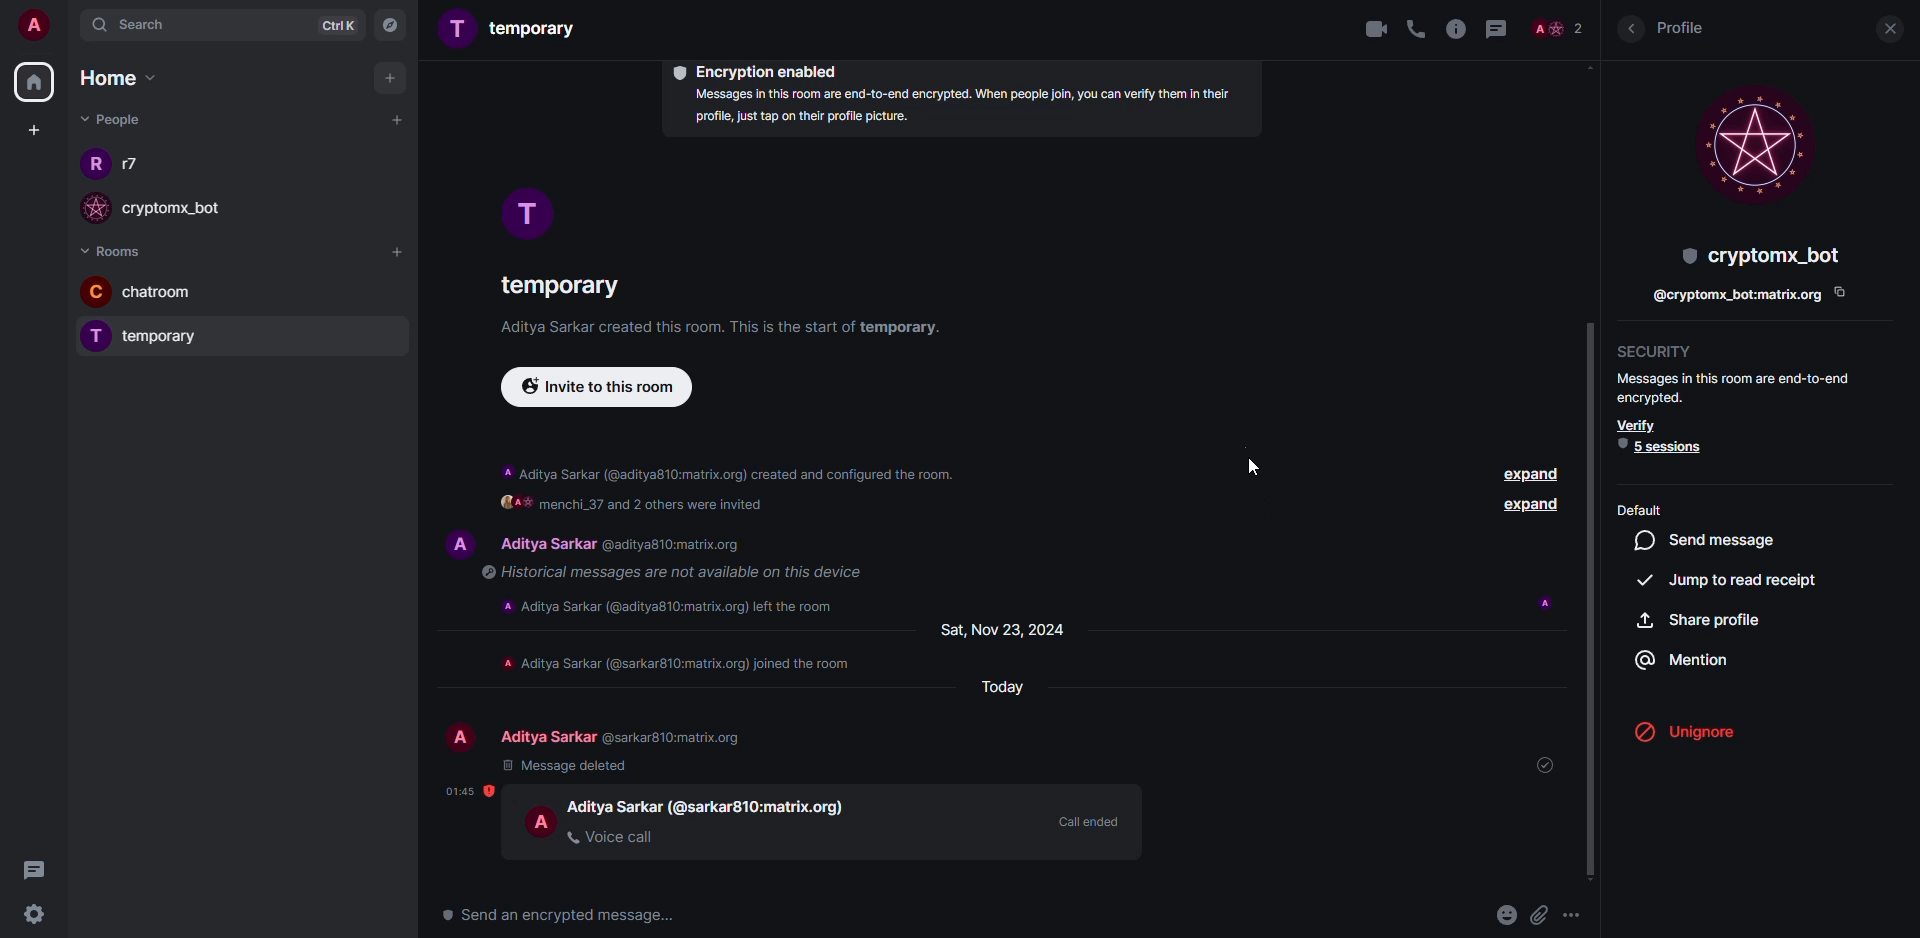  I want to click on add, so click(399, 255).